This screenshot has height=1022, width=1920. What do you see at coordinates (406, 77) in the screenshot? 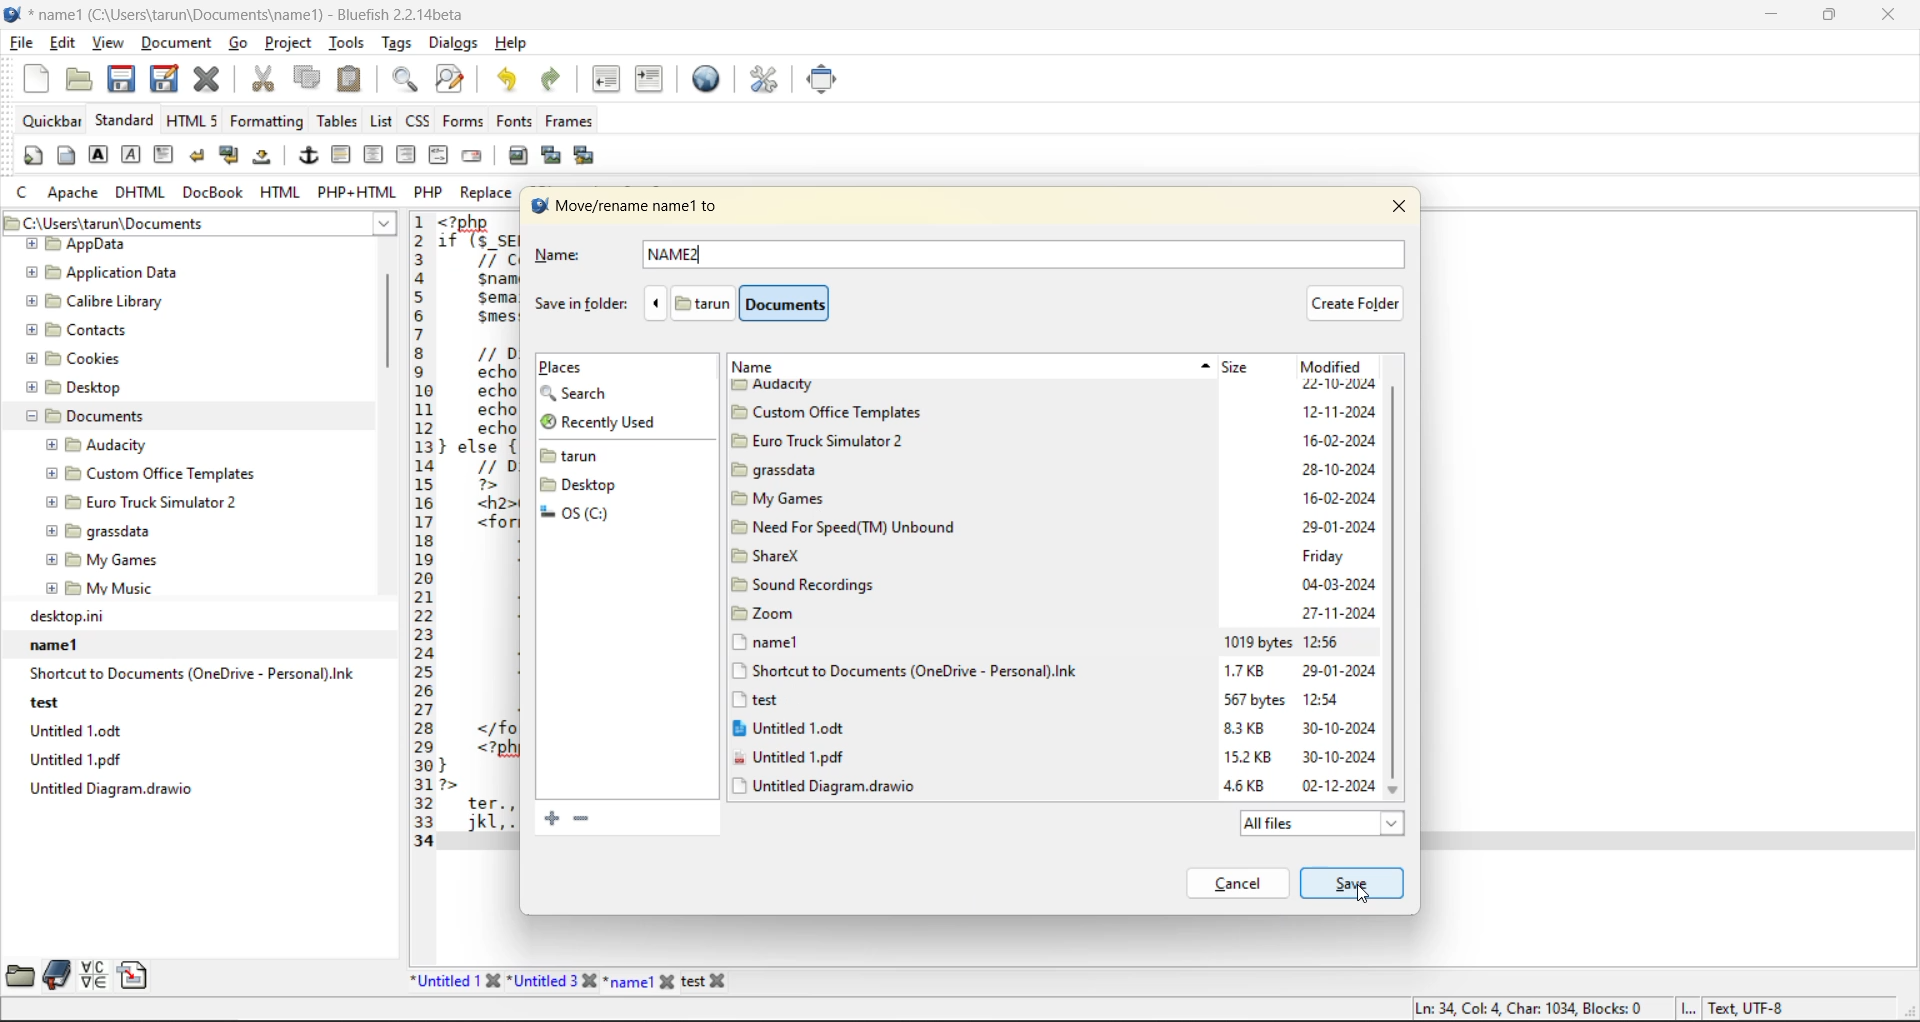
I see `find` at bounding box center [406, 77].